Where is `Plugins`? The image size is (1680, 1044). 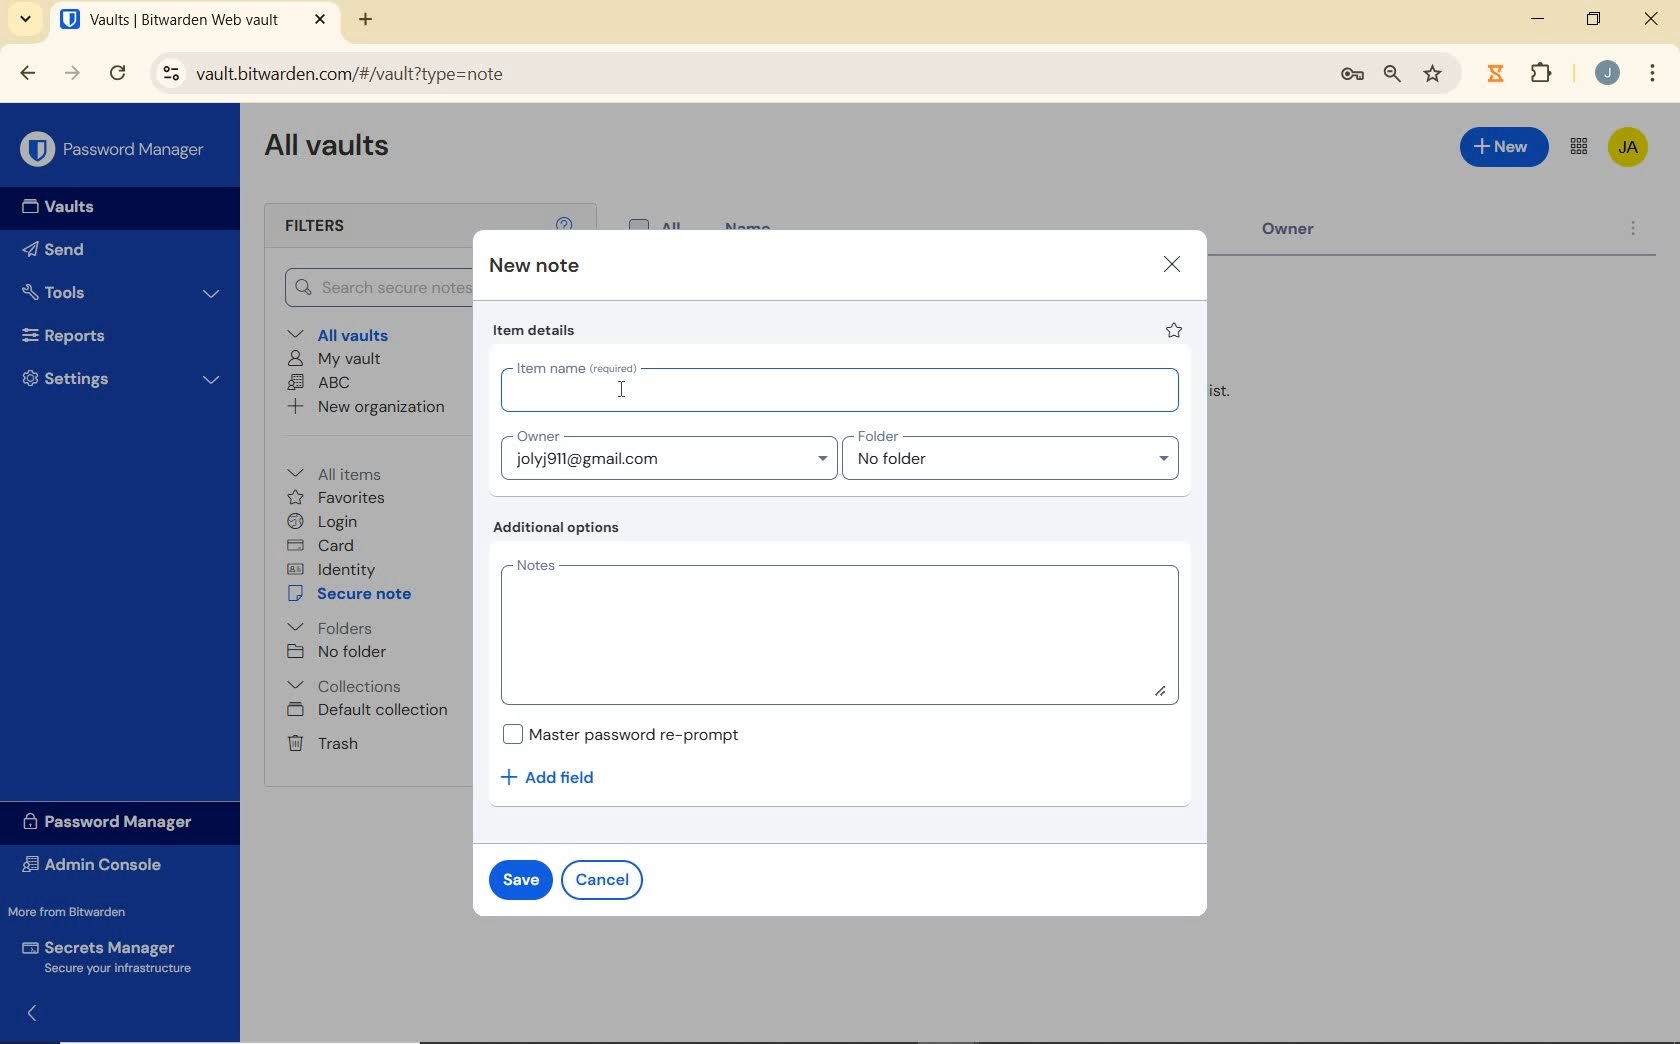 Plugins is located at coordinates (1545, 71).